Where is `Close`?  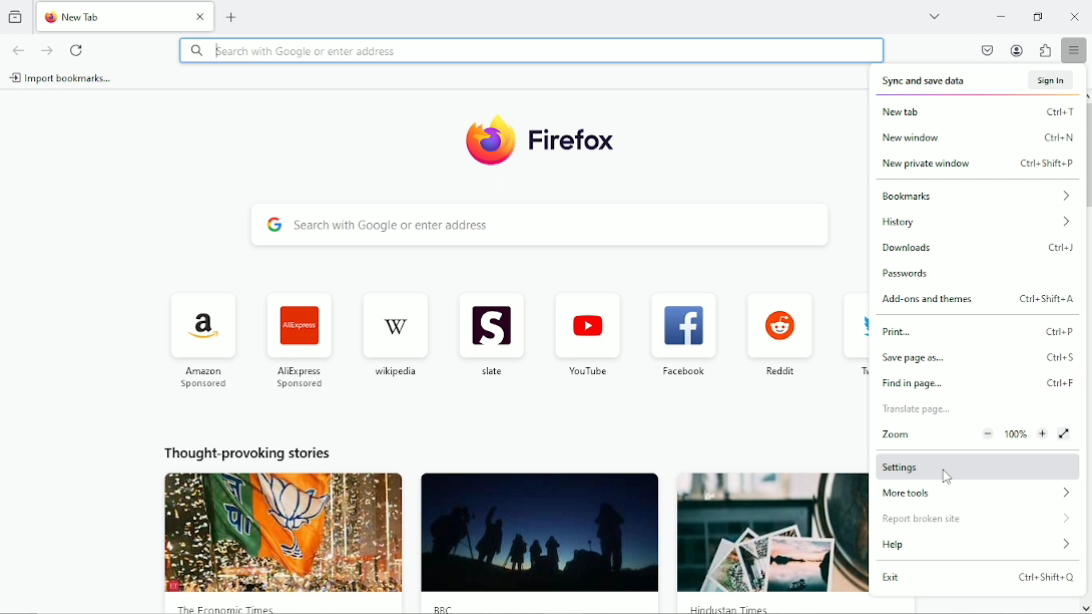
Close is located at coordinates (1074, 15).